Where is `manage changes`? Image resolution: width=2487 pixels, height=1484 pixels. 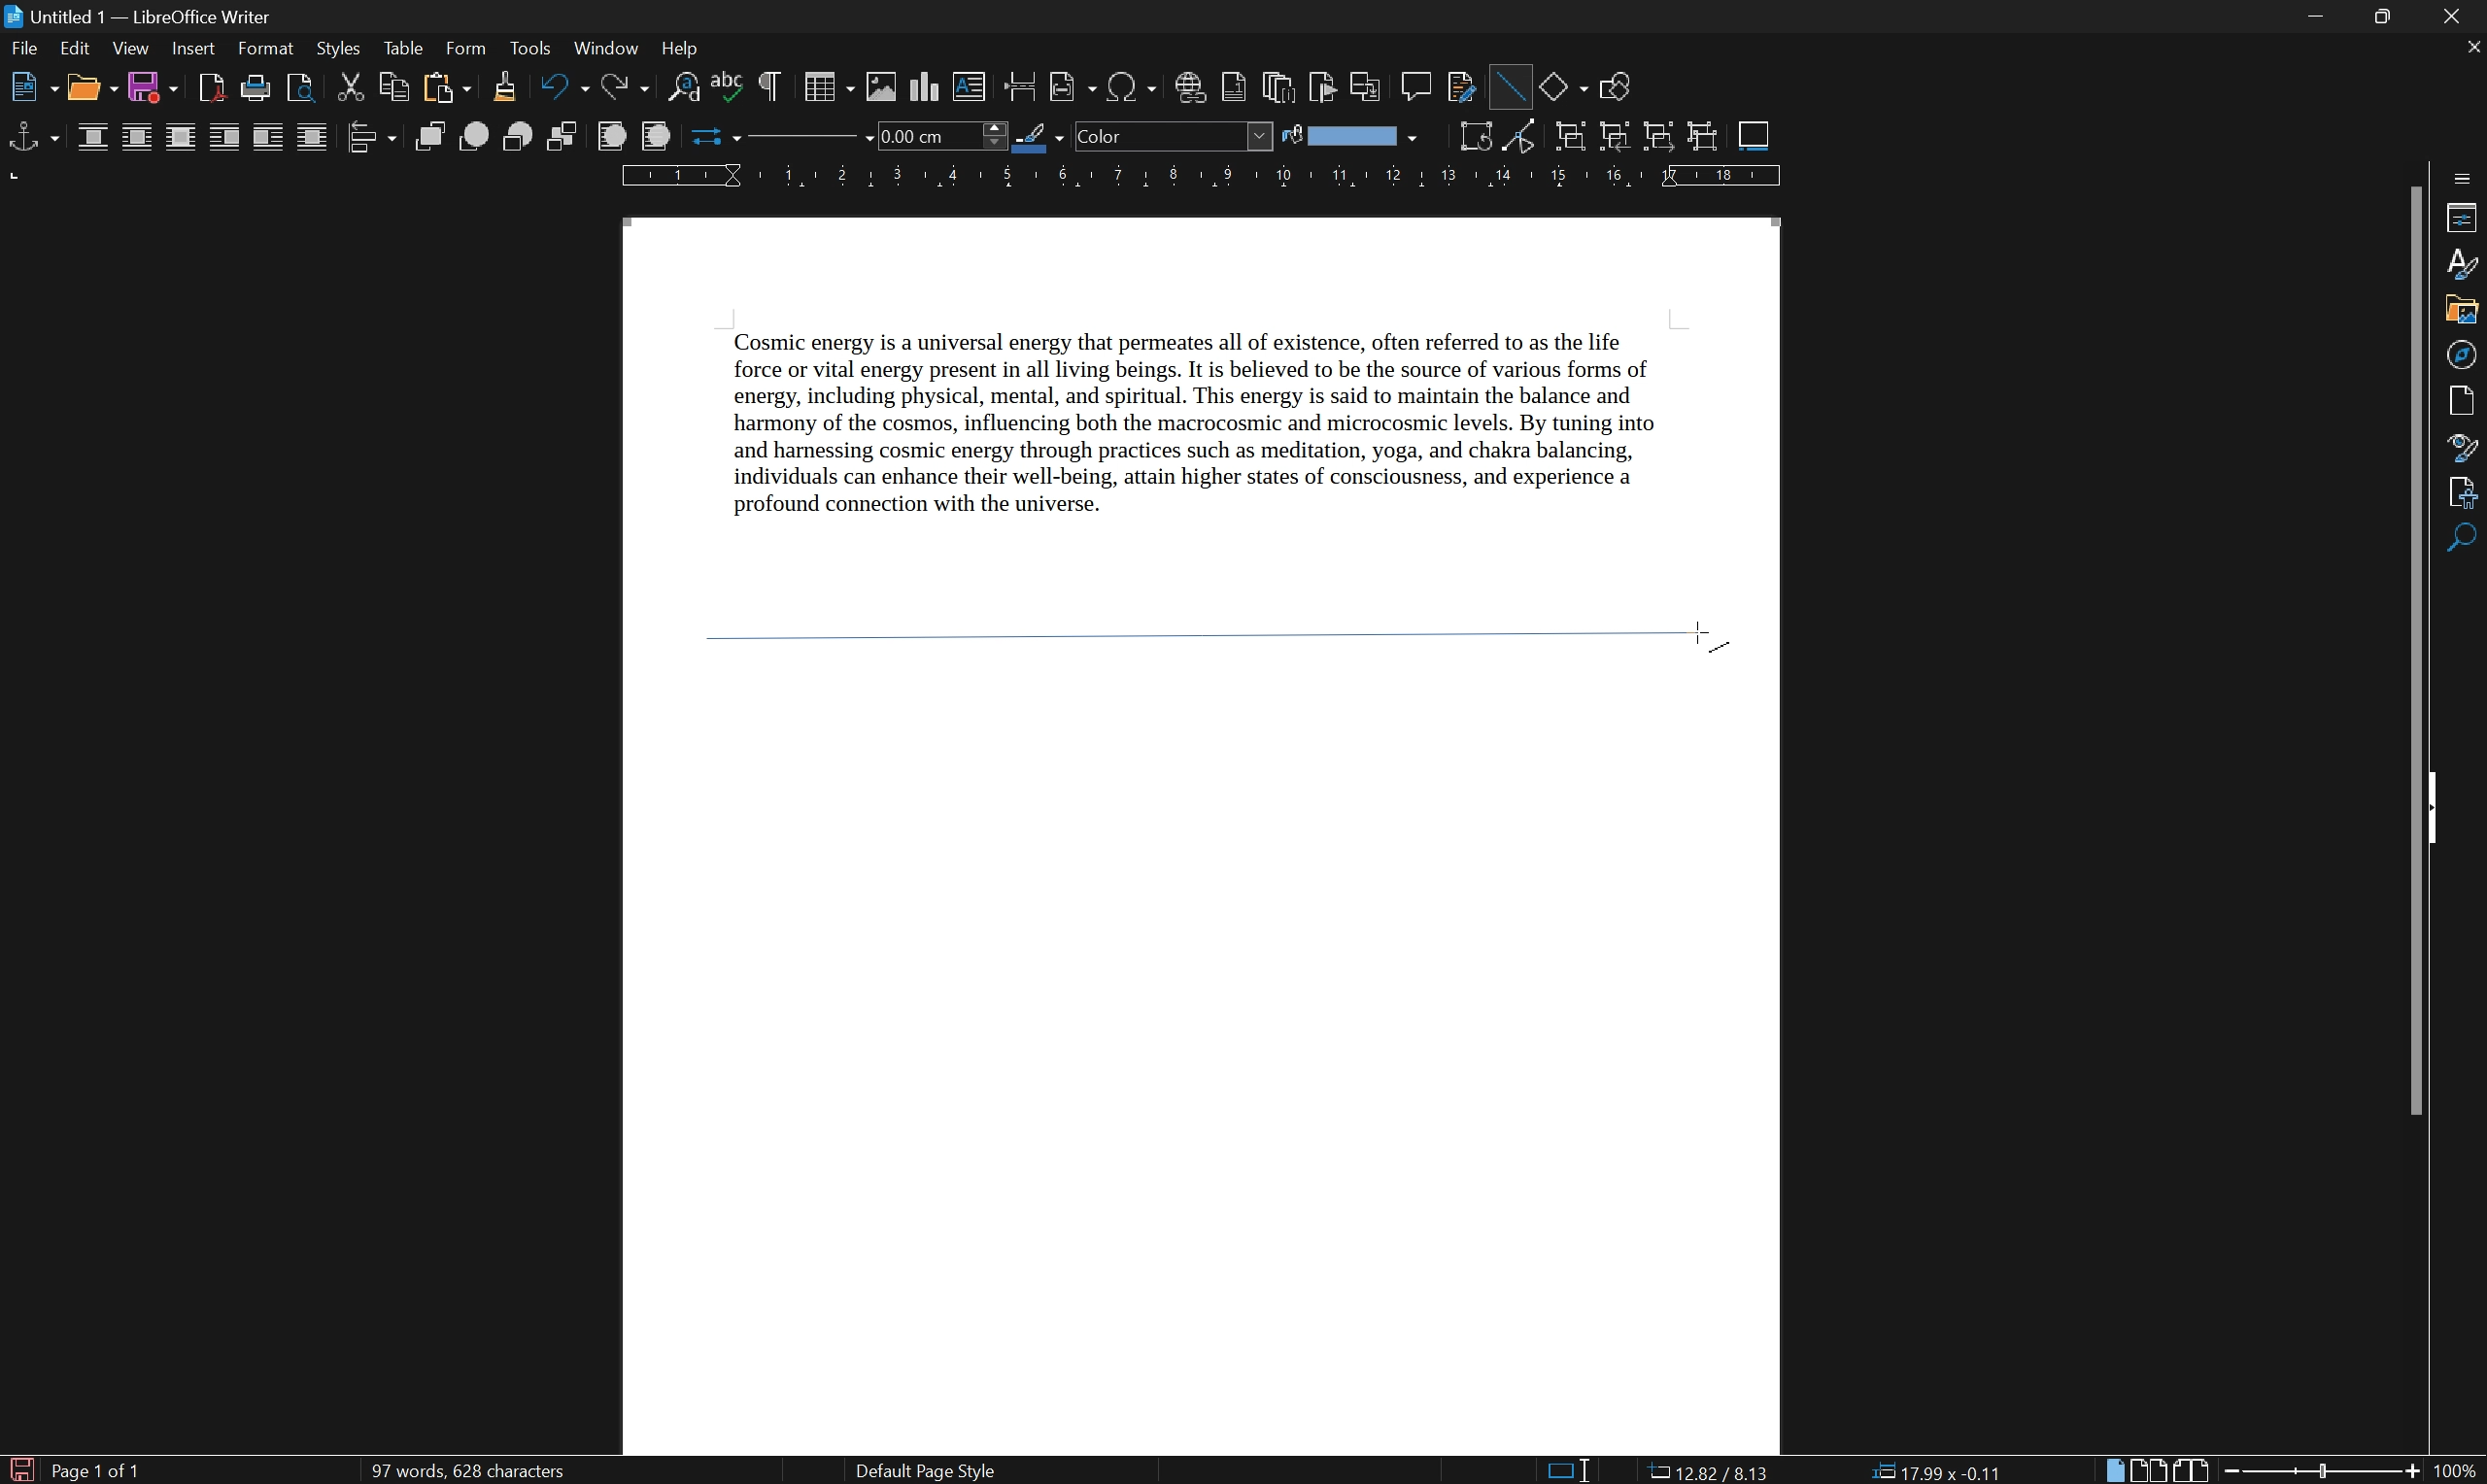 manage changes is located at coordinates (2467, 493).